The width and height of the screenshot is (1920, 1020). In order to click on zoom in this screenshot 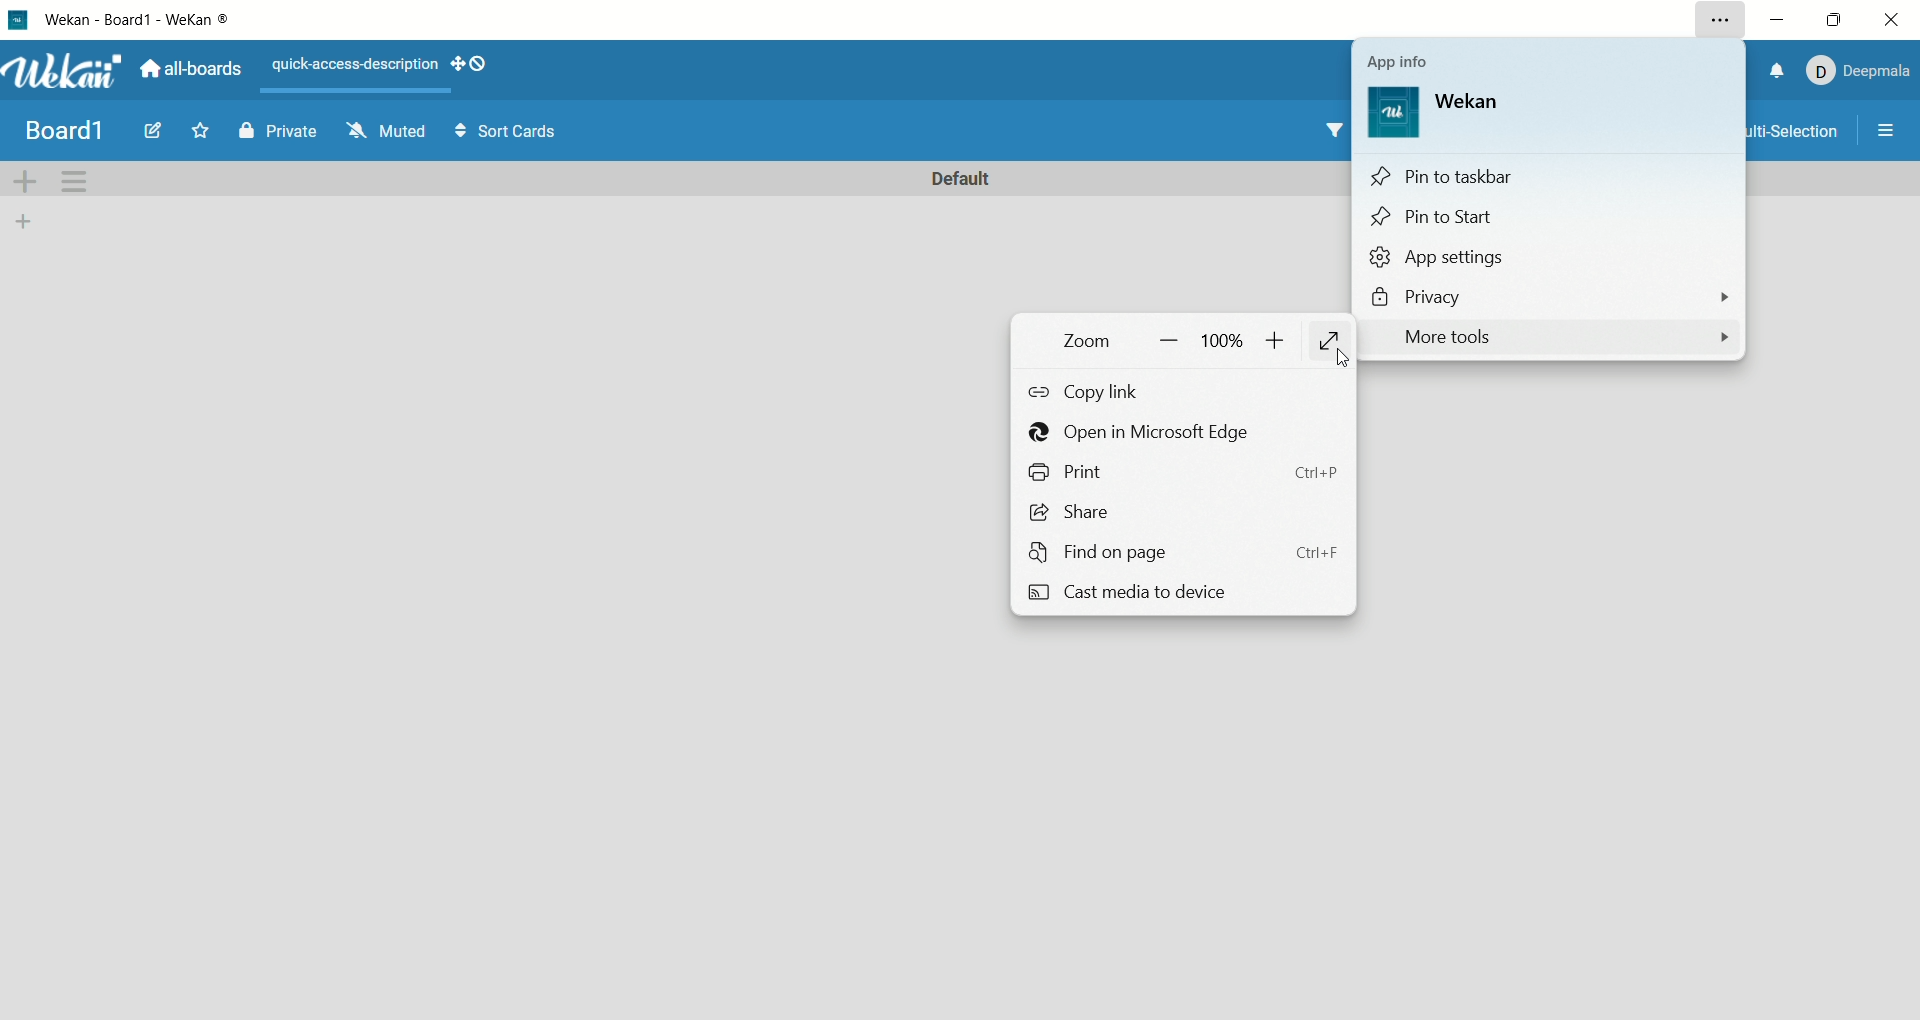, I will do `click(1168, 340)`.